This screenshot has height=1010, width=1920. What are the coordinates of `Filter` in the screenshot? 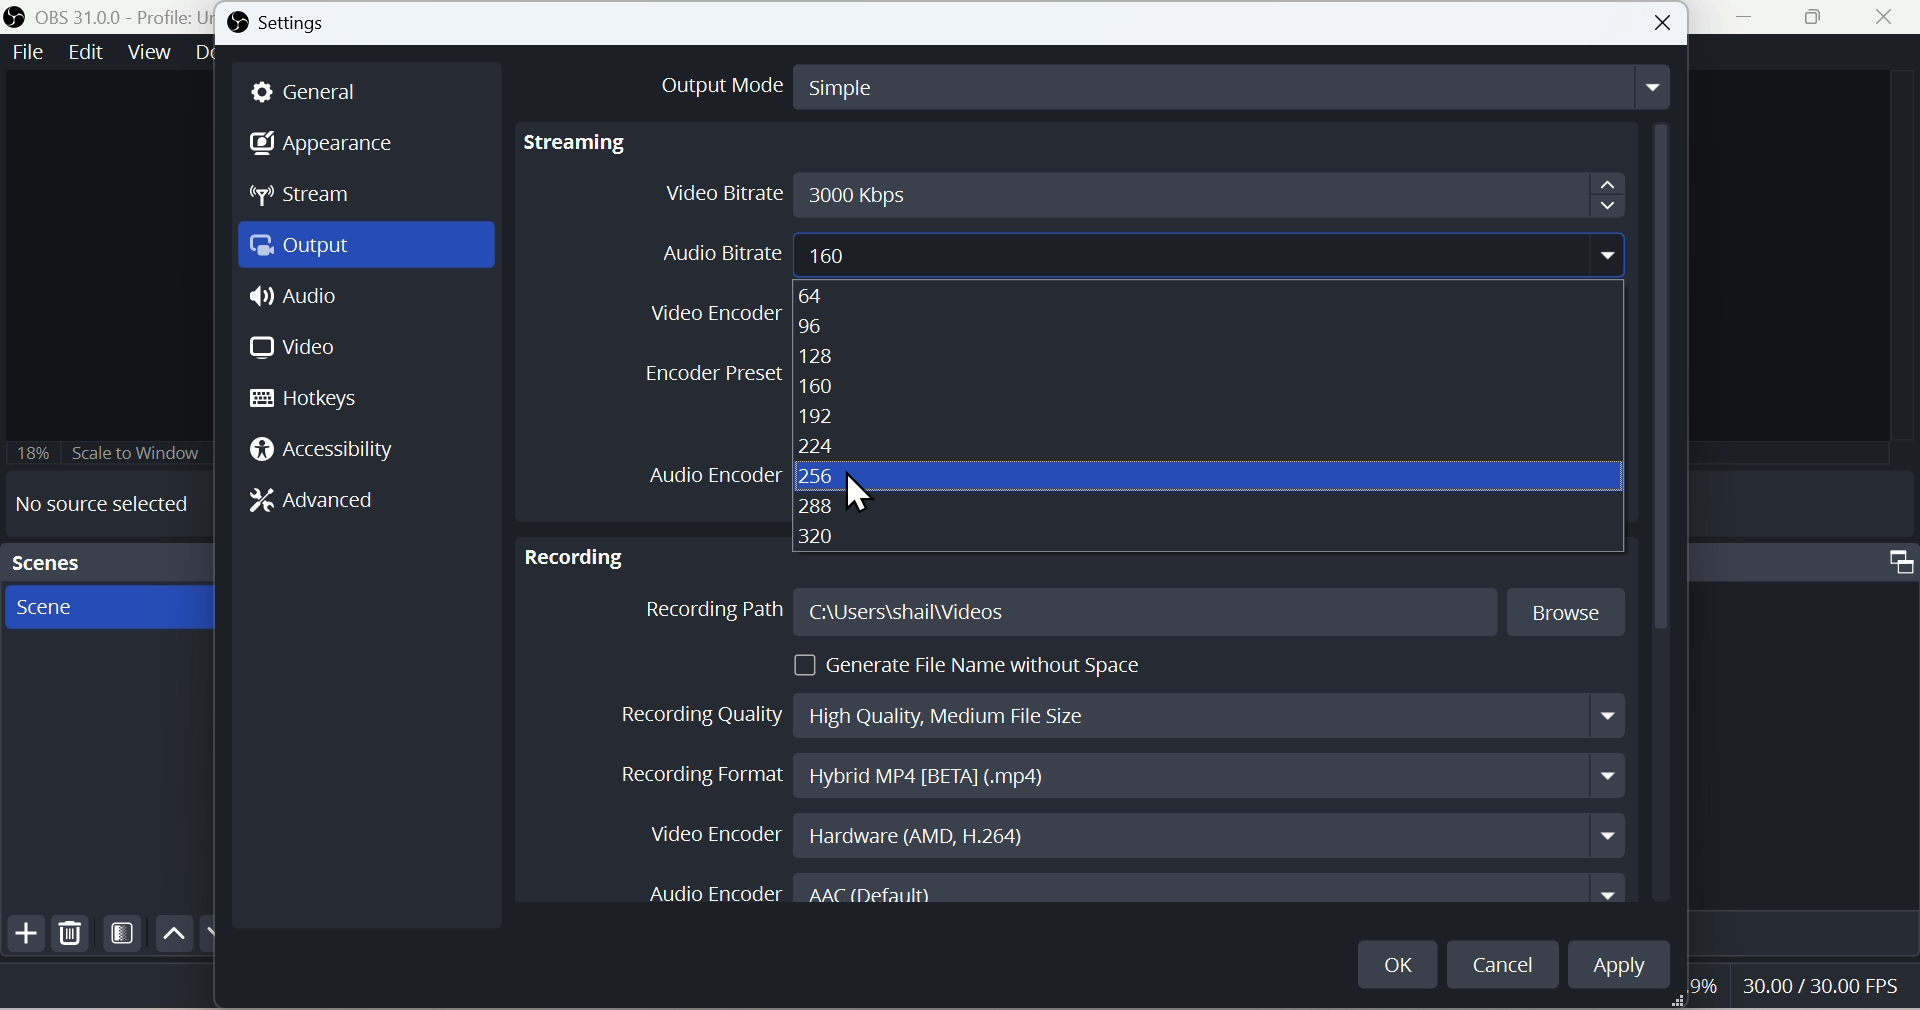 It's located at (123, 937).